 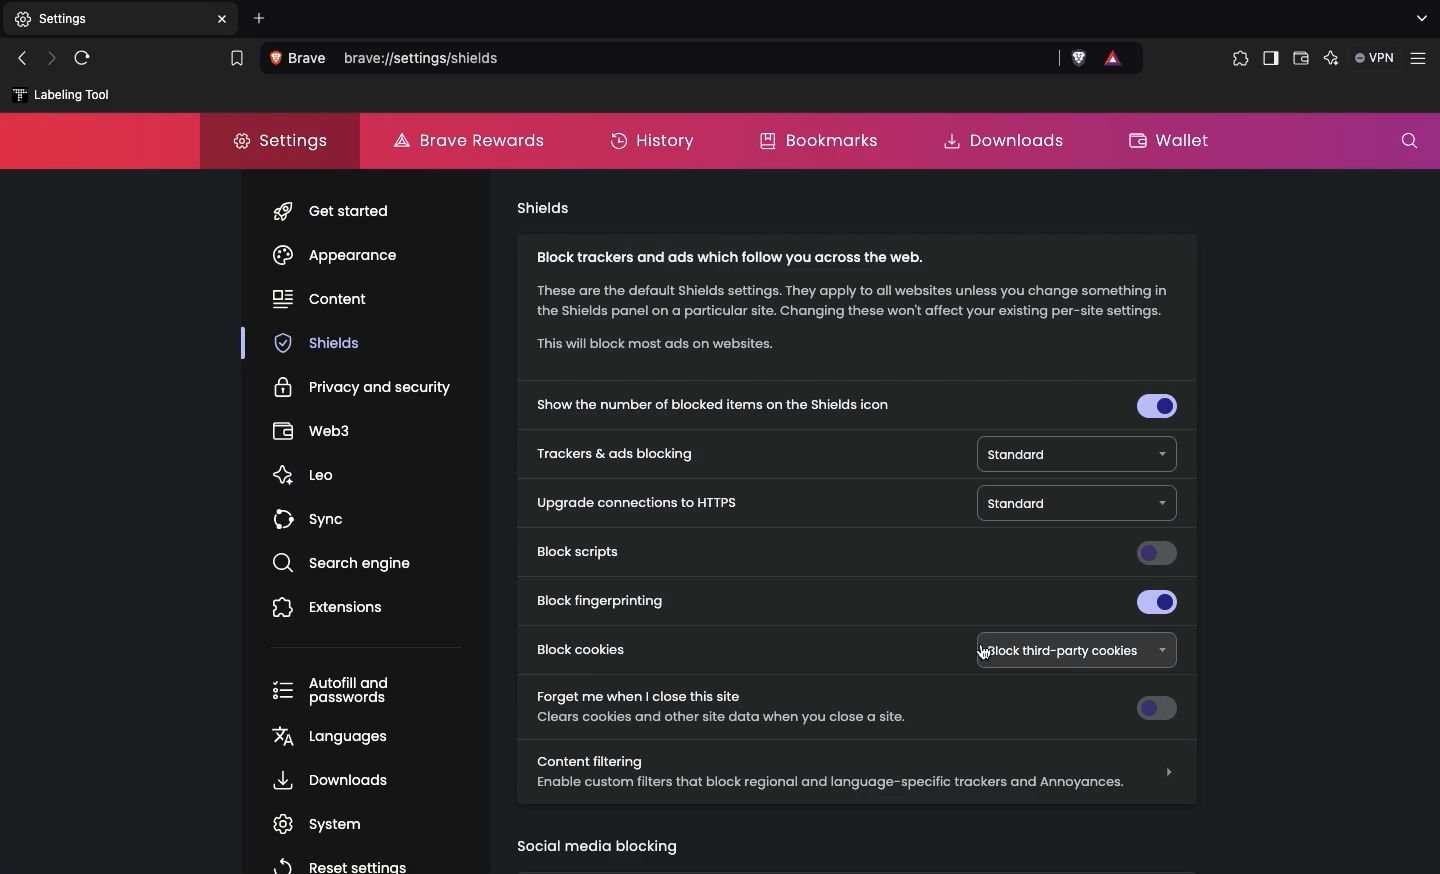 I want to click on search engine, so click(x=350, y=564).